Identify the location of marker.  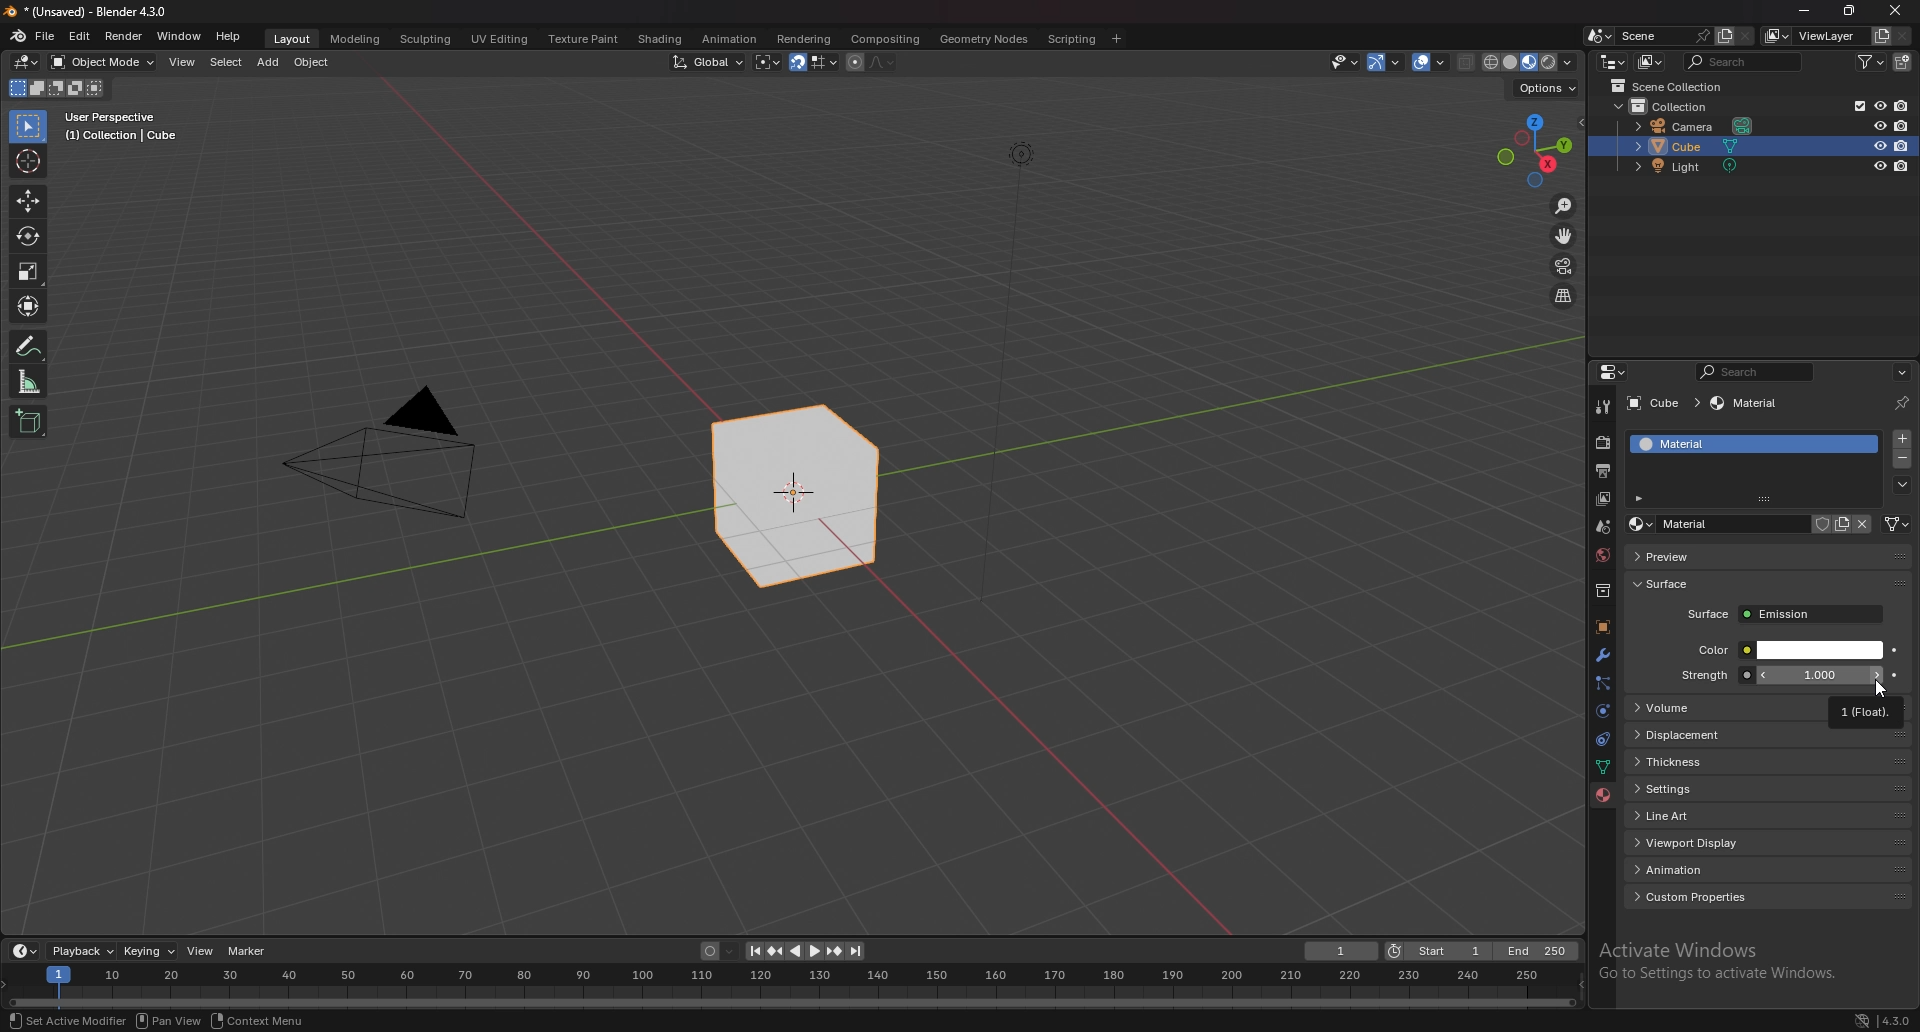
(247, 950).